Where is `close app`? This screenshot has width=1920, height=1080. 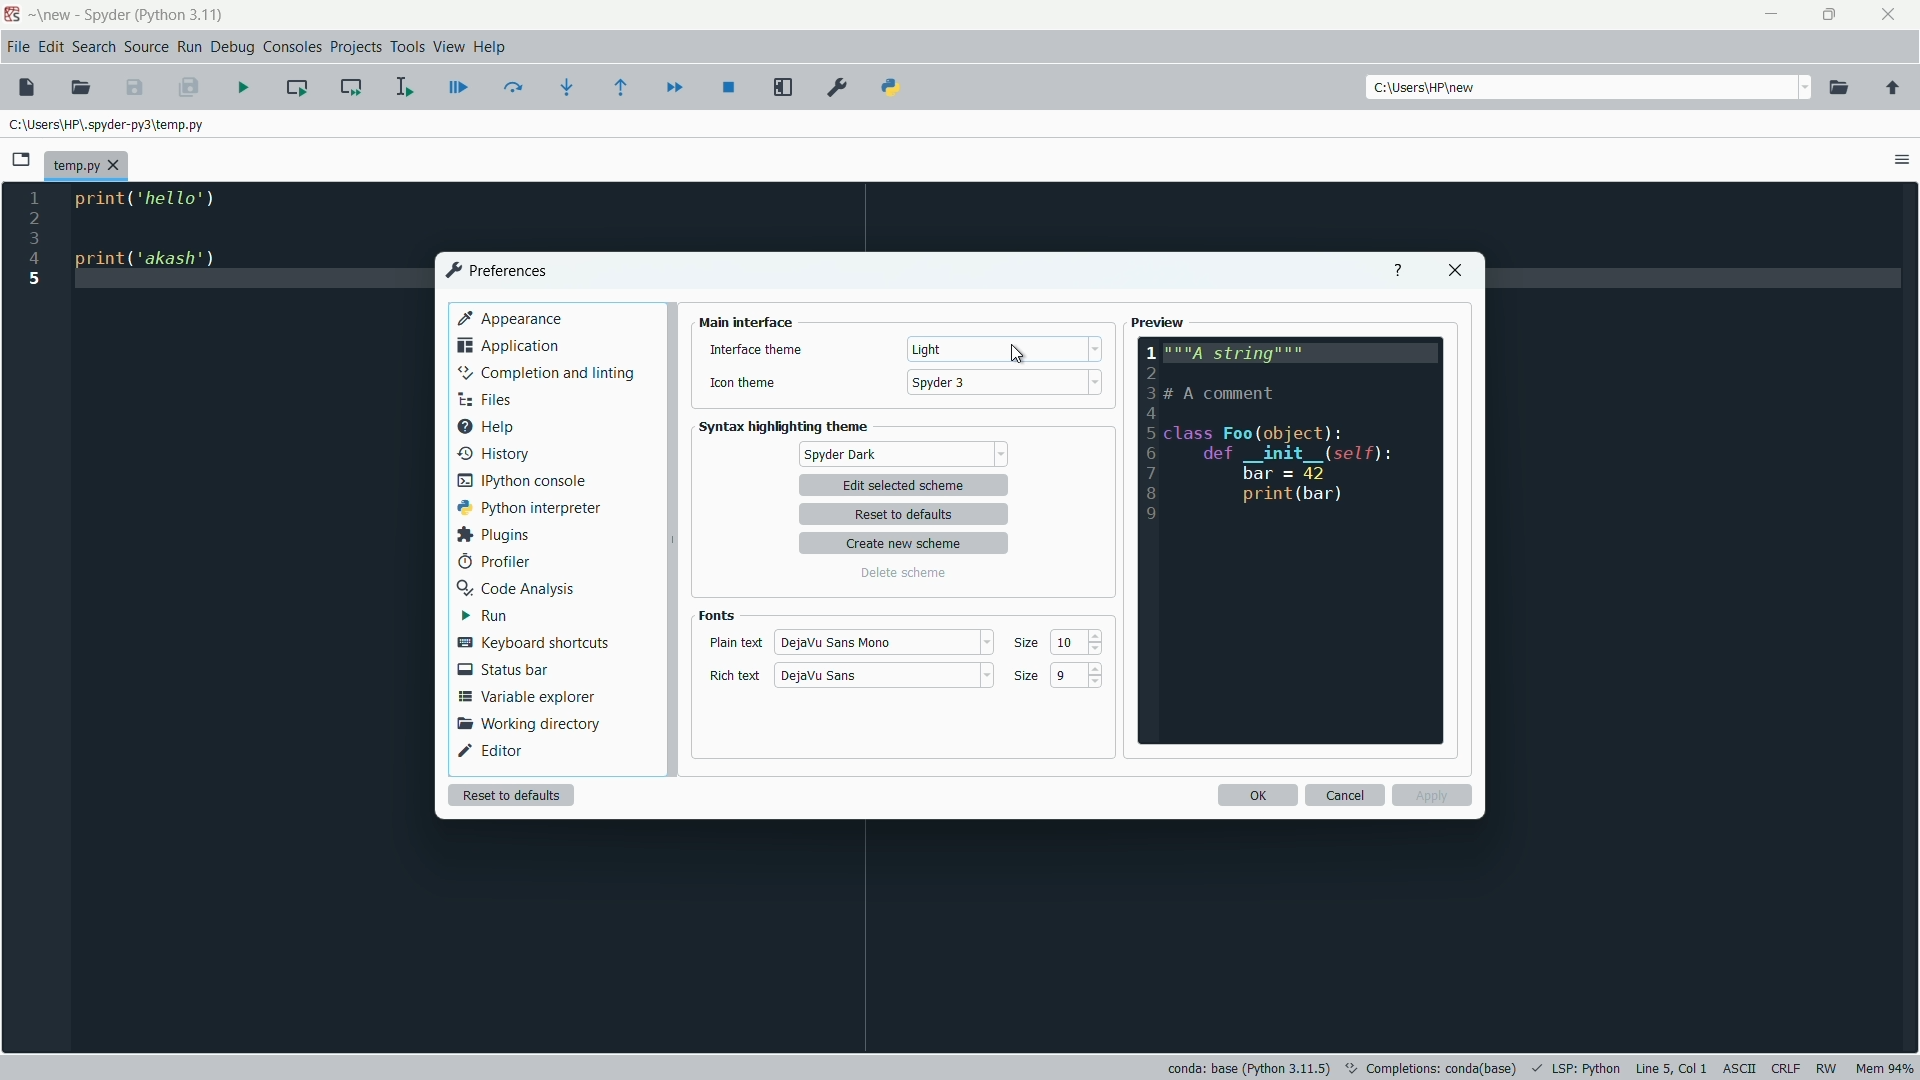
close app is located at coordinates (1891, 15).